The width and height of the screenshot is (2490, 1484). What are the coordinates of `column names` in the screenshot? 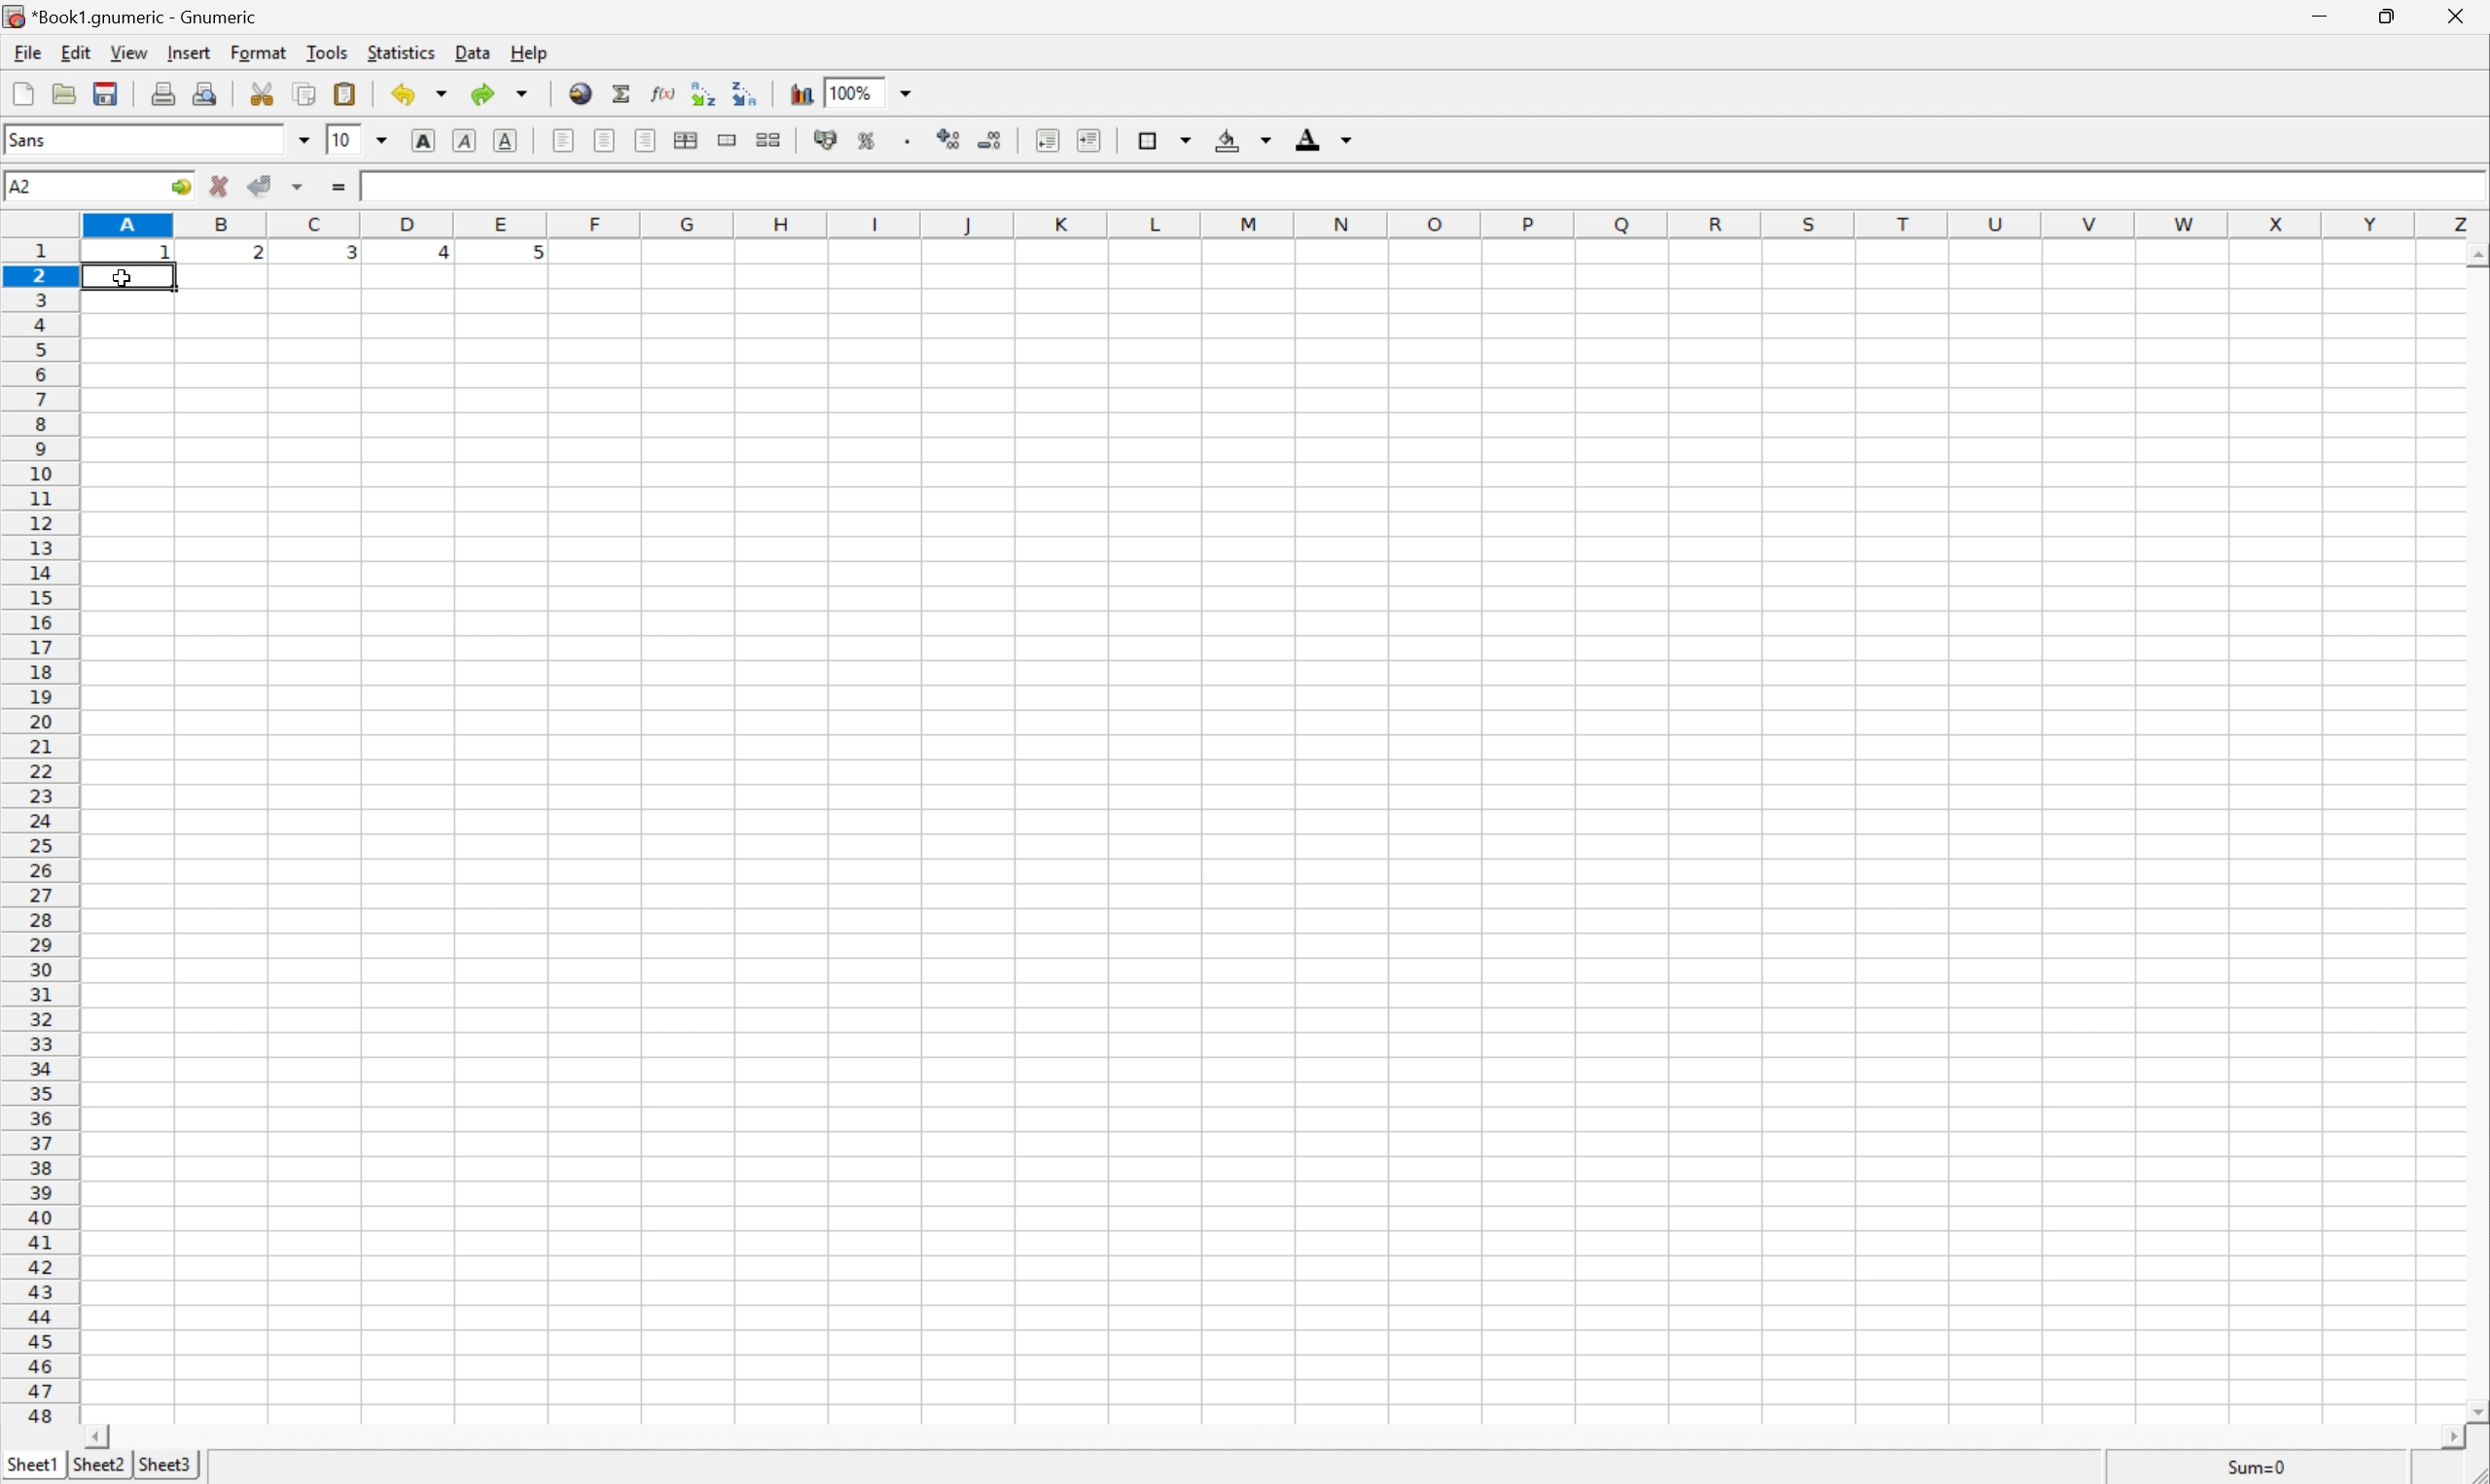 It's located at (1286, 222).